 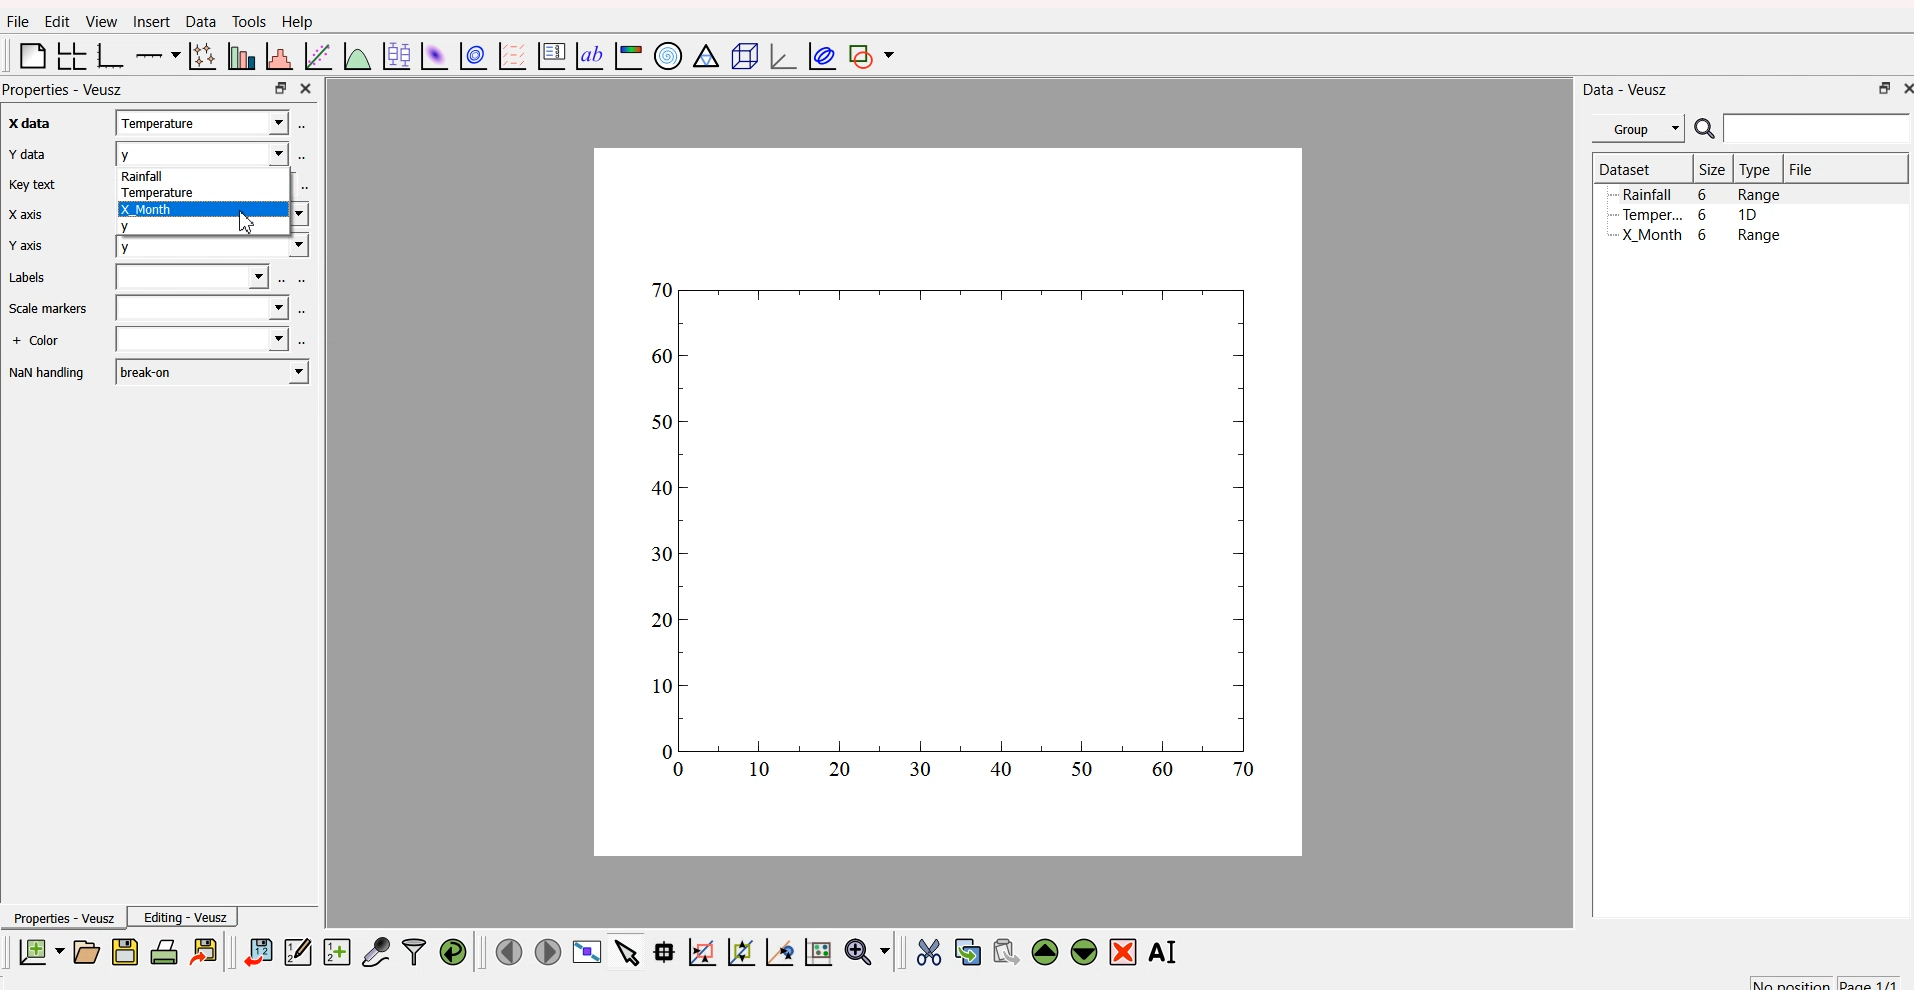 I want to click on X axis, so click(x=28, y=215).